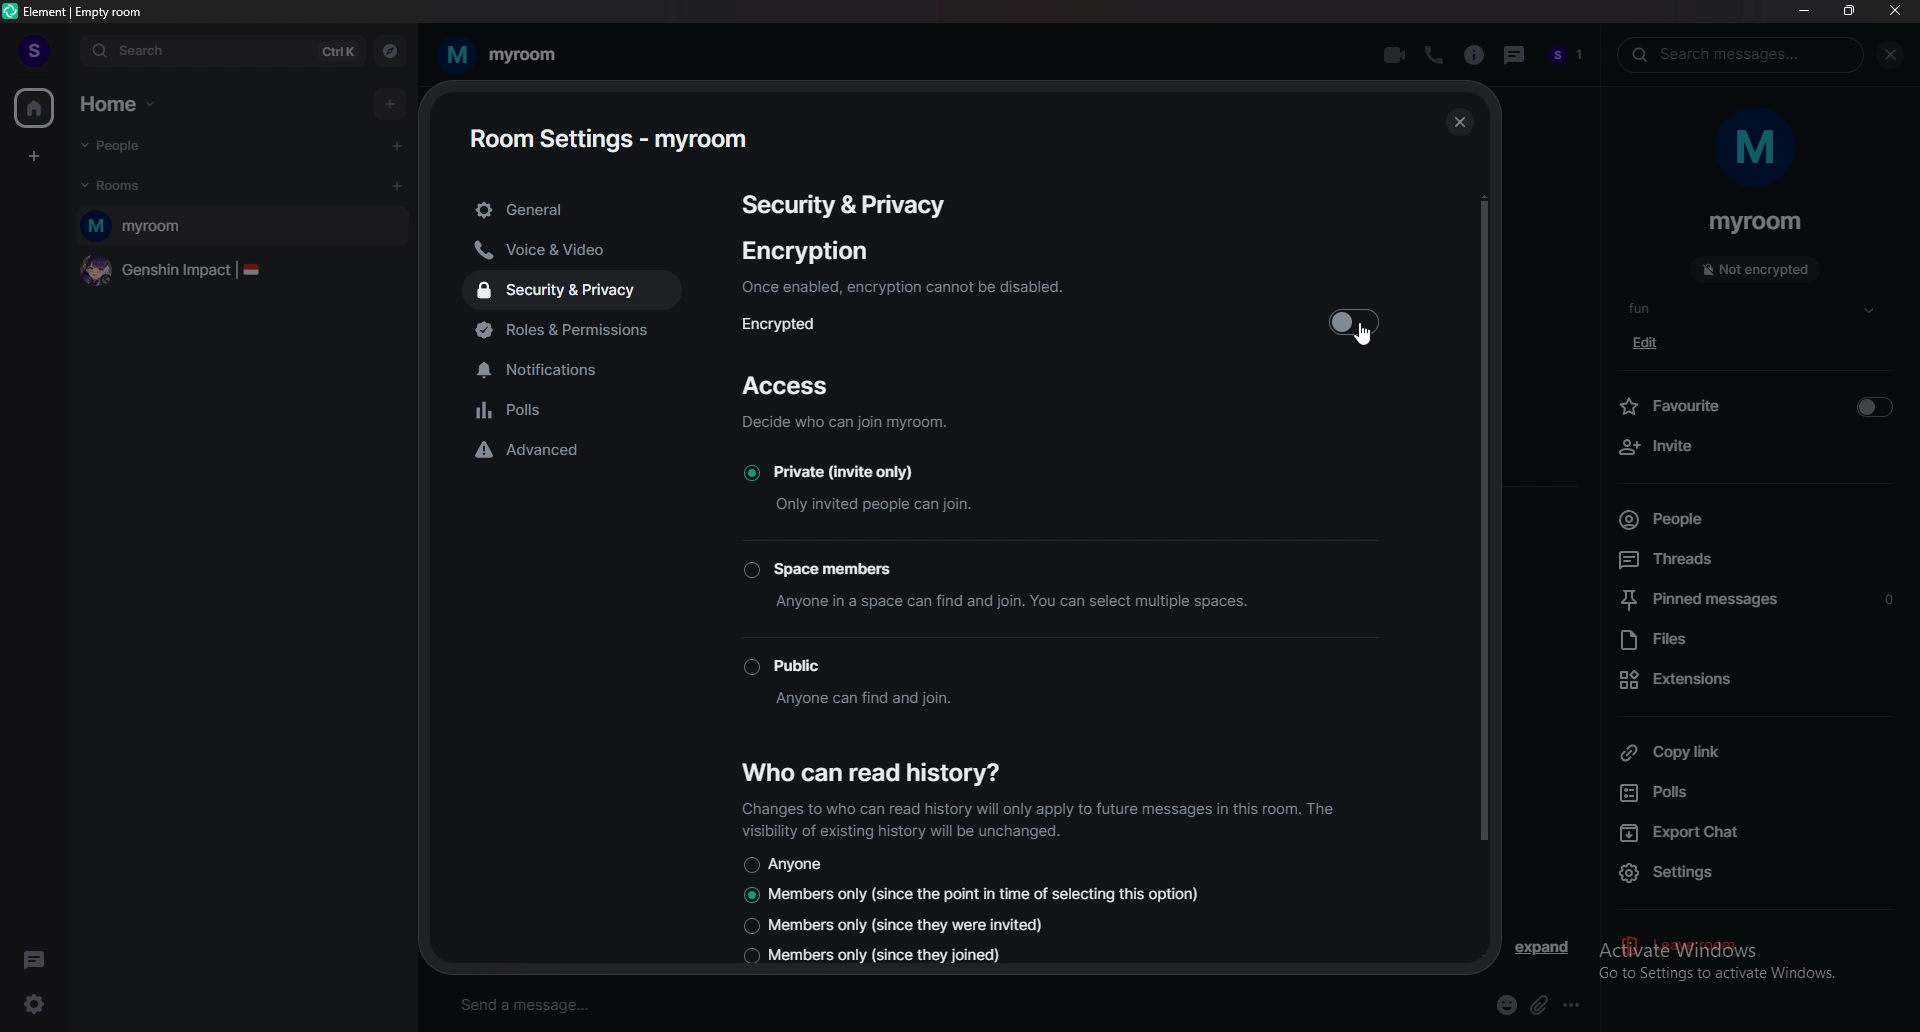 The width and height of the screenshot is (1920, 1032). What do you see at coordinates (615, 1004) in the screenshot?
I see `send a message` at bounding box center [615, 1004].